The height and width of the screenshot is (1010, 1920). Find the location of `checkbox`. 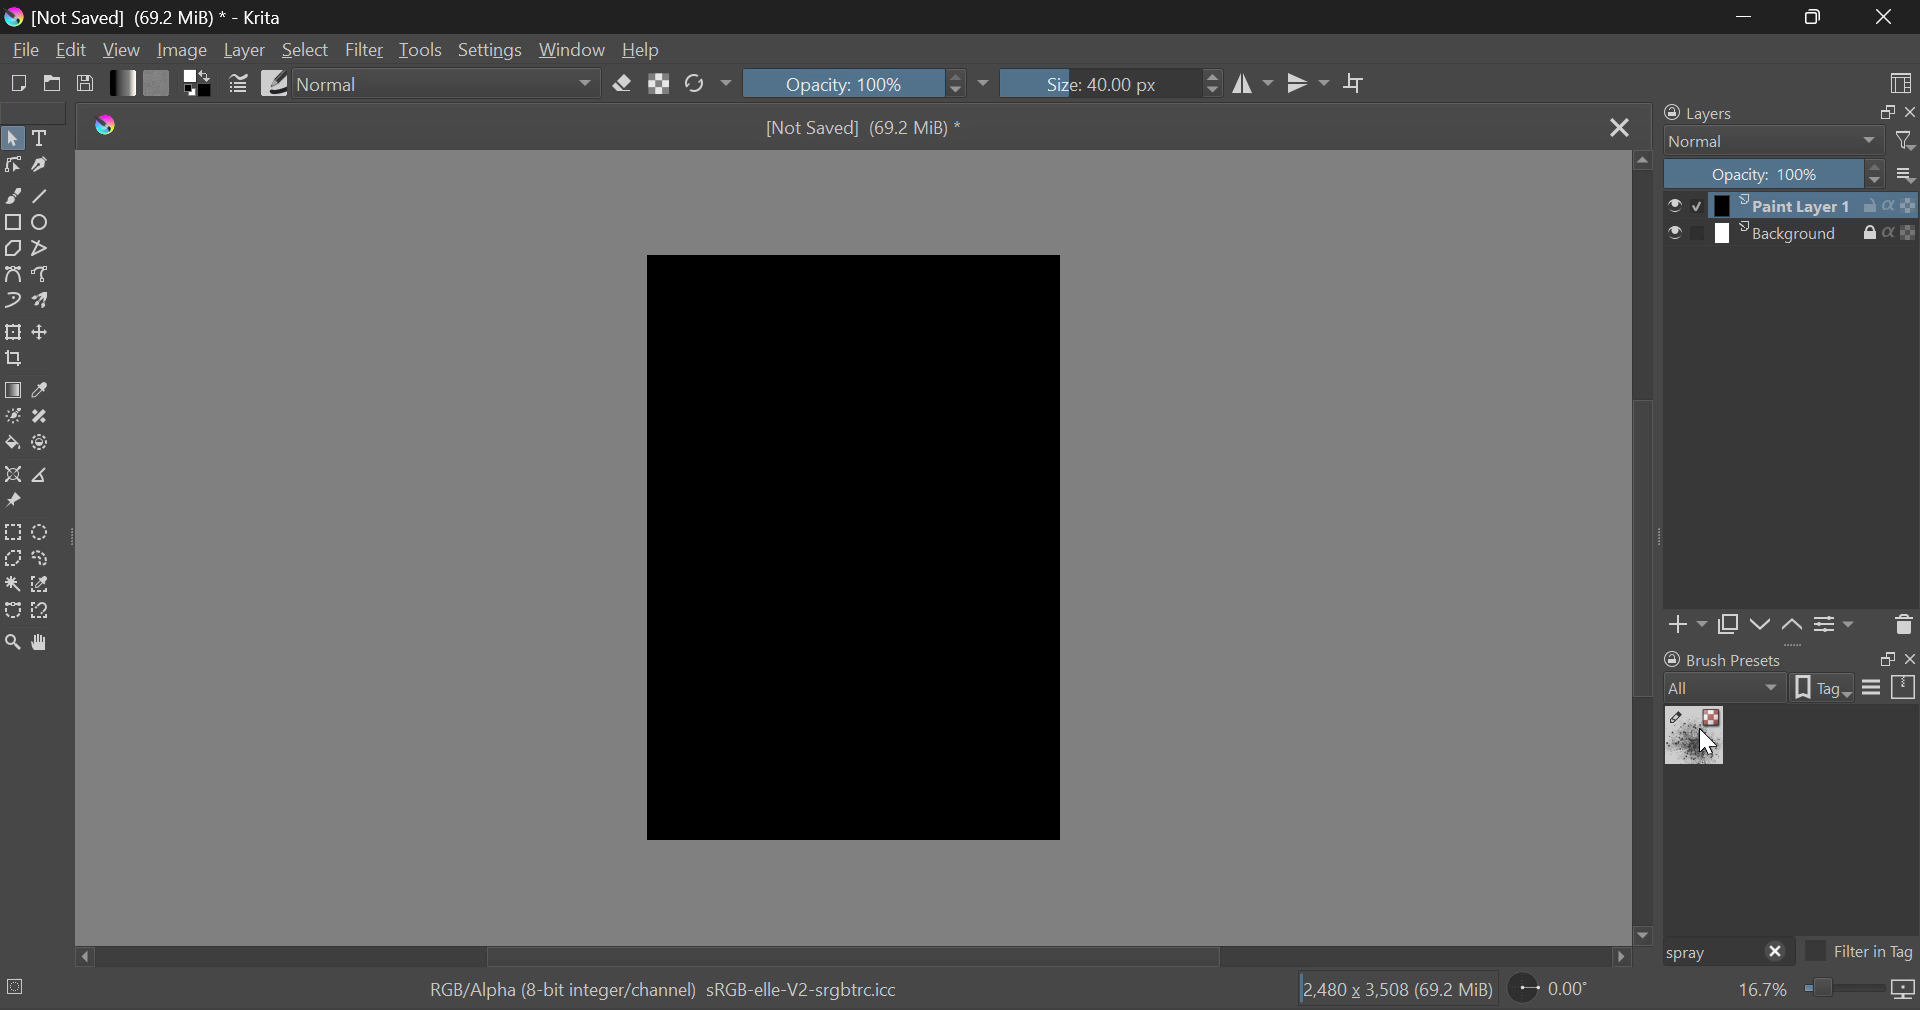

checkbox is located at coordinates (1684, 205).